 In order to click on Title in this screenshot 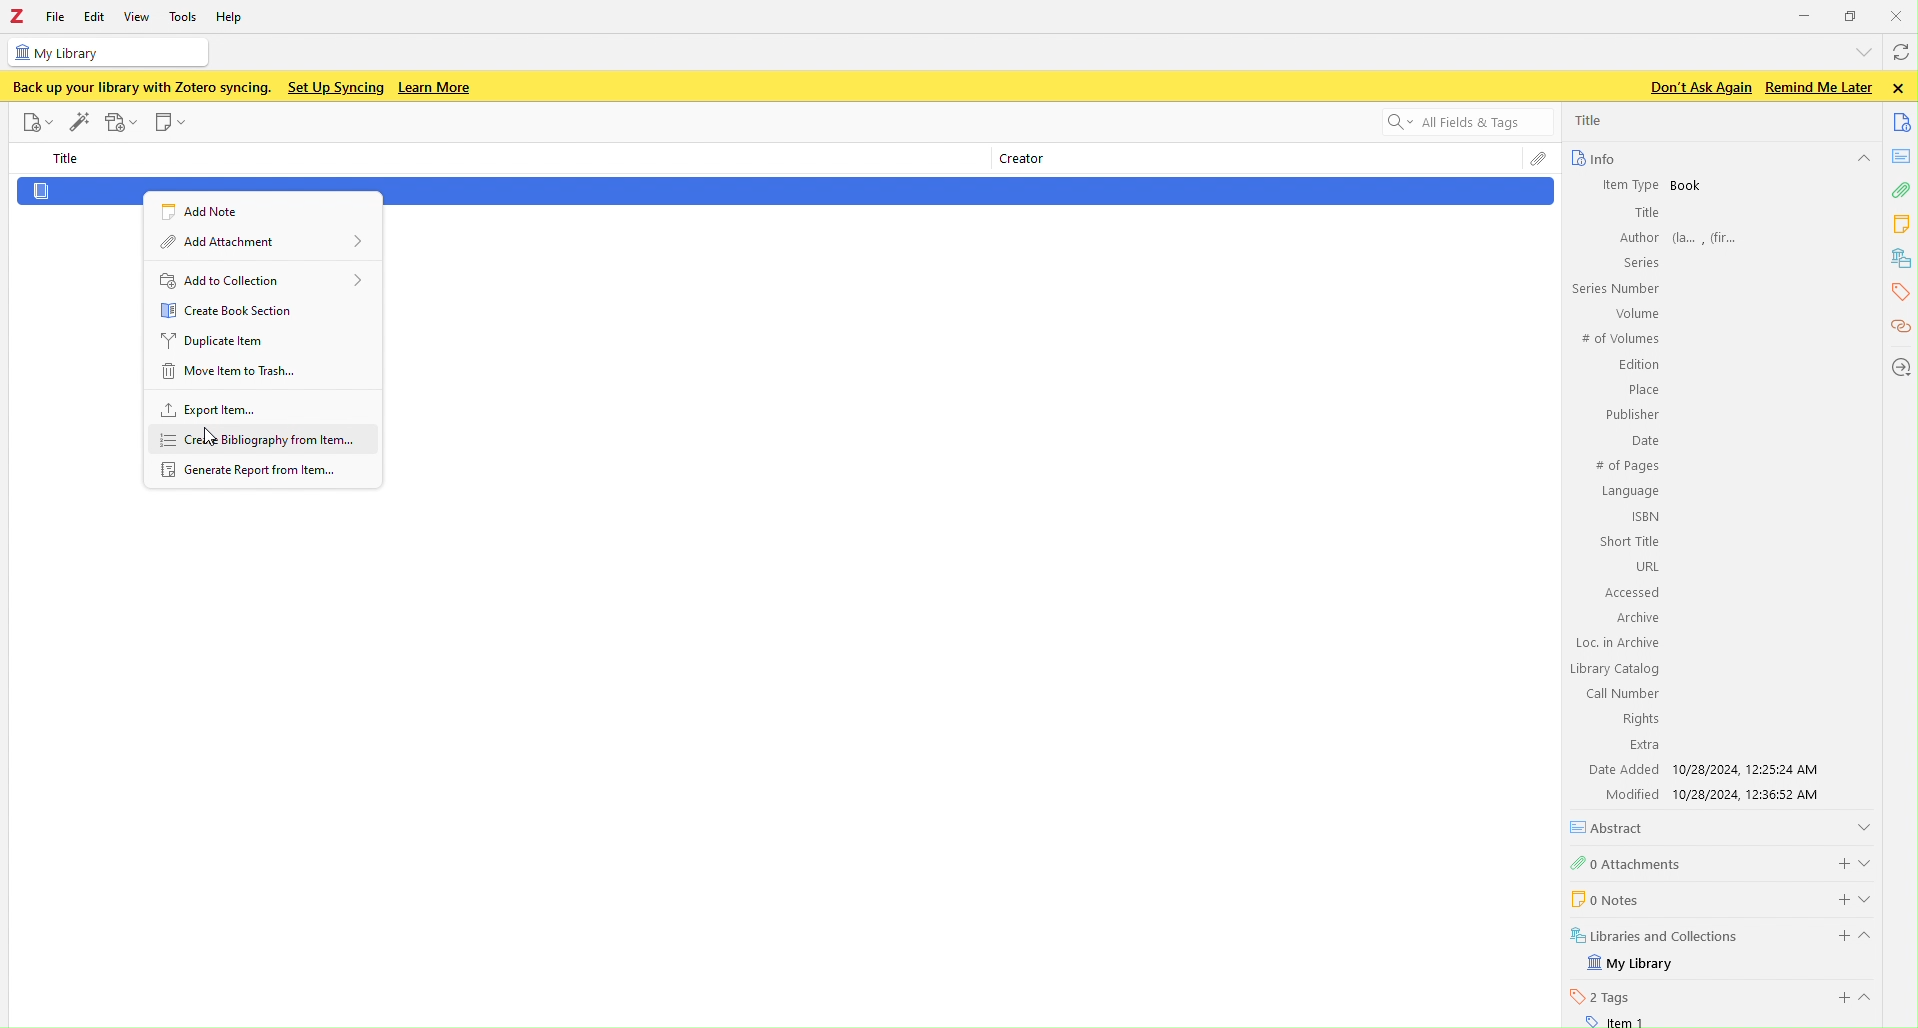, I will do `click(69, 159)`.